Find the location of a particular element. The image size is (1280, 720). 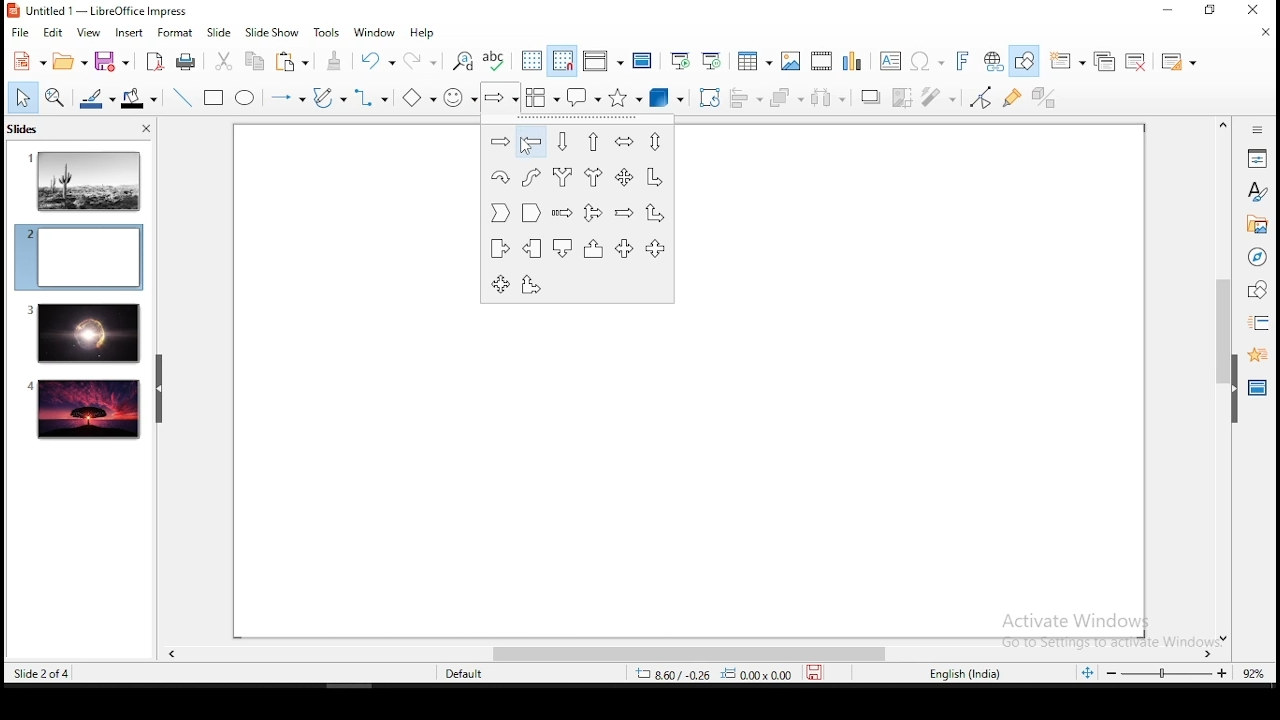

distribute is located at coordinates (830, 98).